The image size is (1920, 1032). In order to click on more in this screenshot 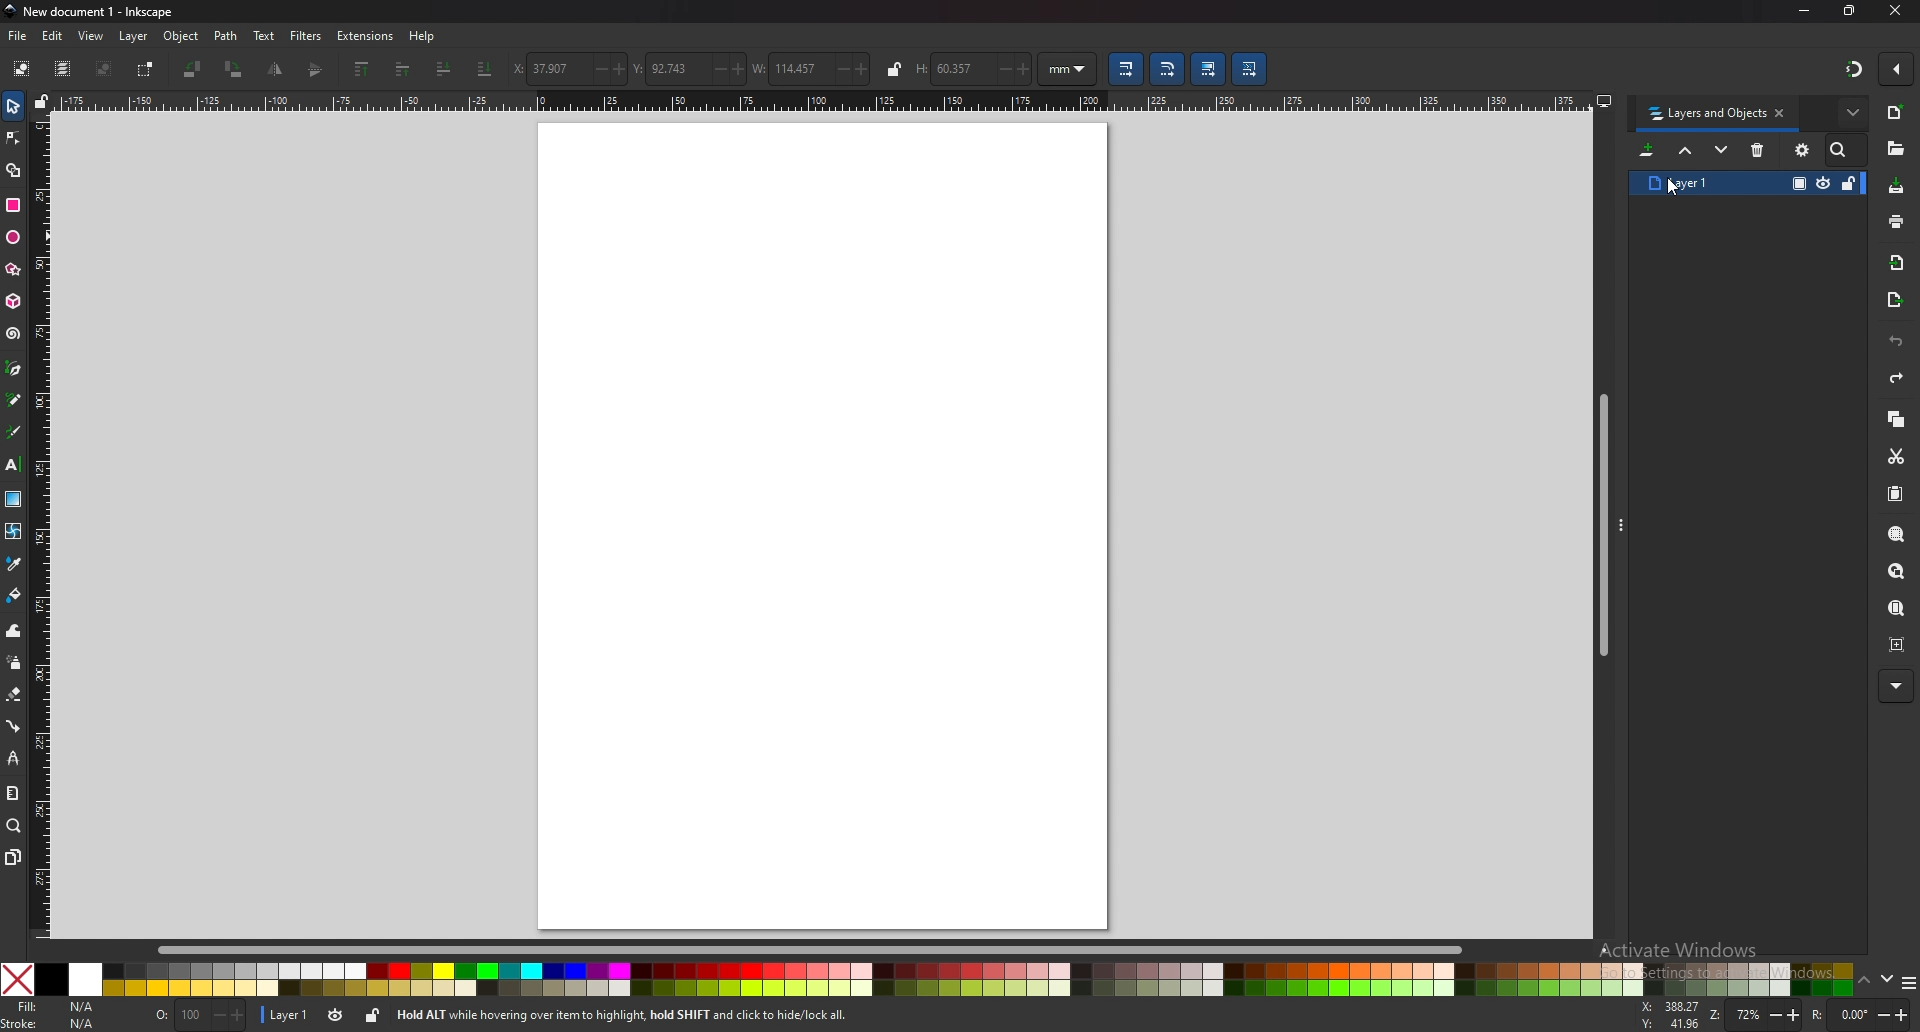, I will do `click(1853, 112)`.